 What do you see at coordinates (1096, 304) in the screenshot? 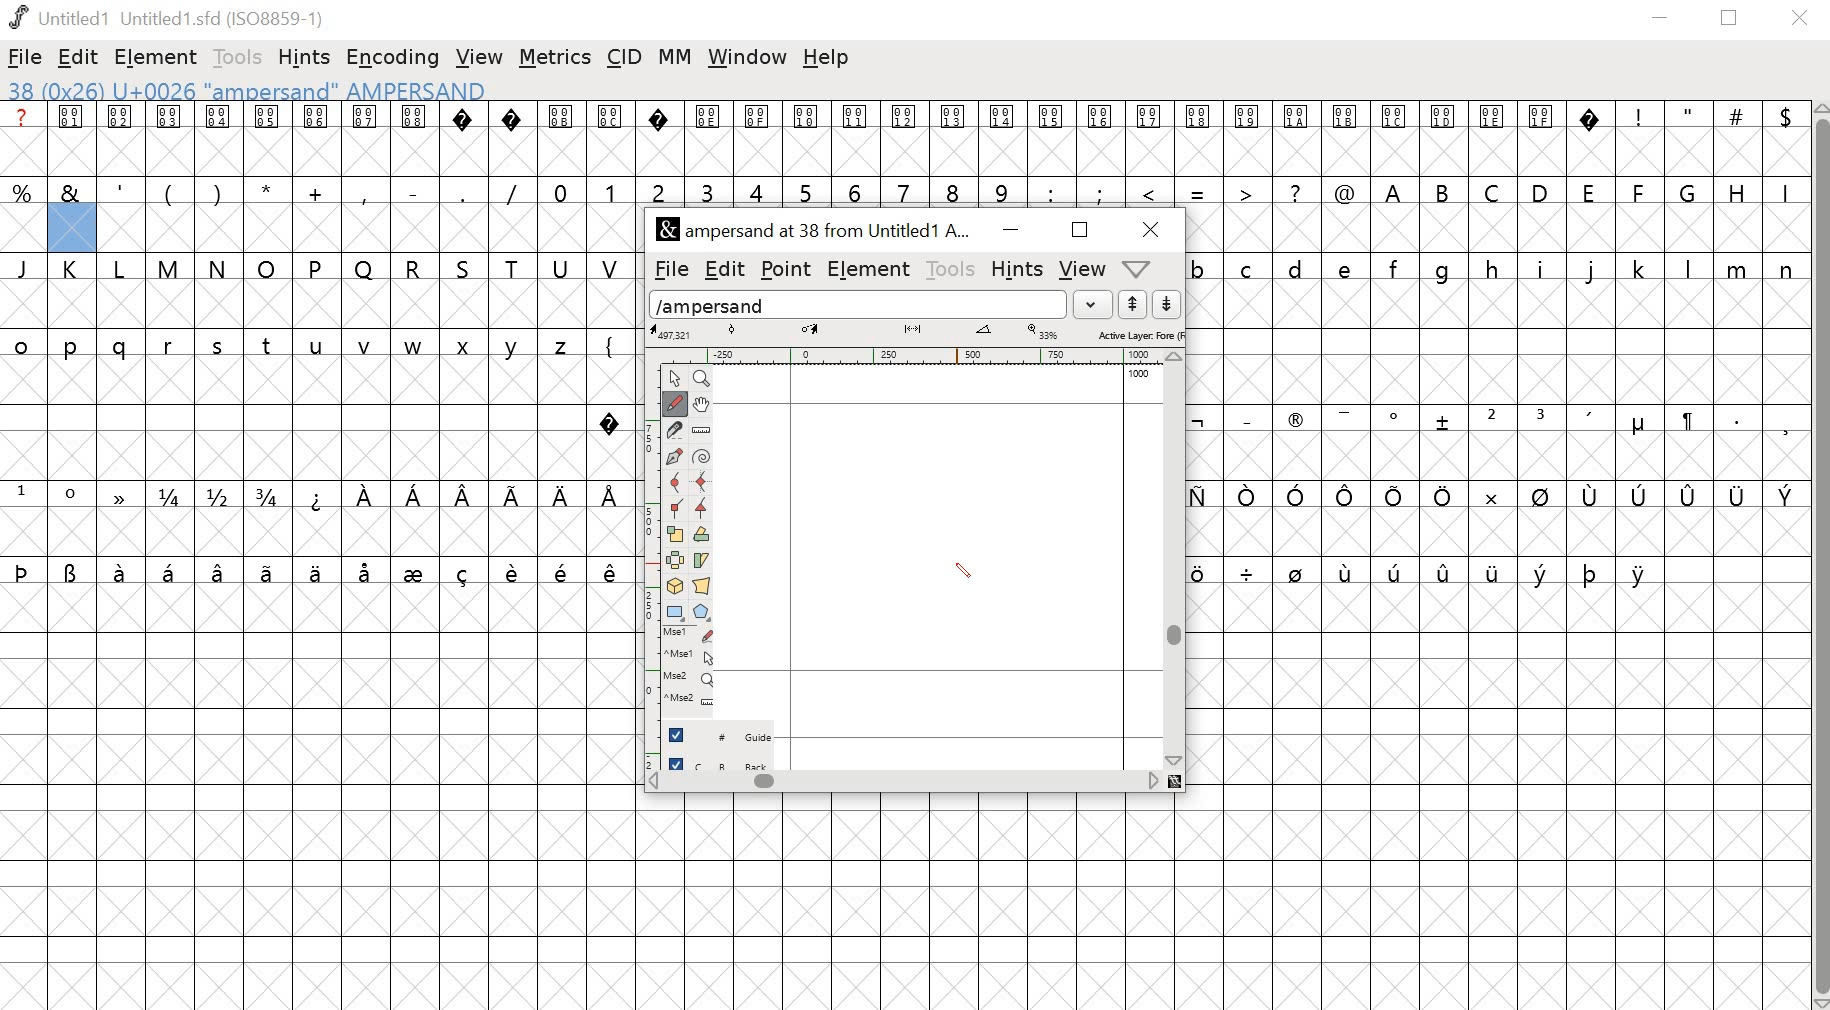
I see `drop down` at bounding box center [1096, 304].